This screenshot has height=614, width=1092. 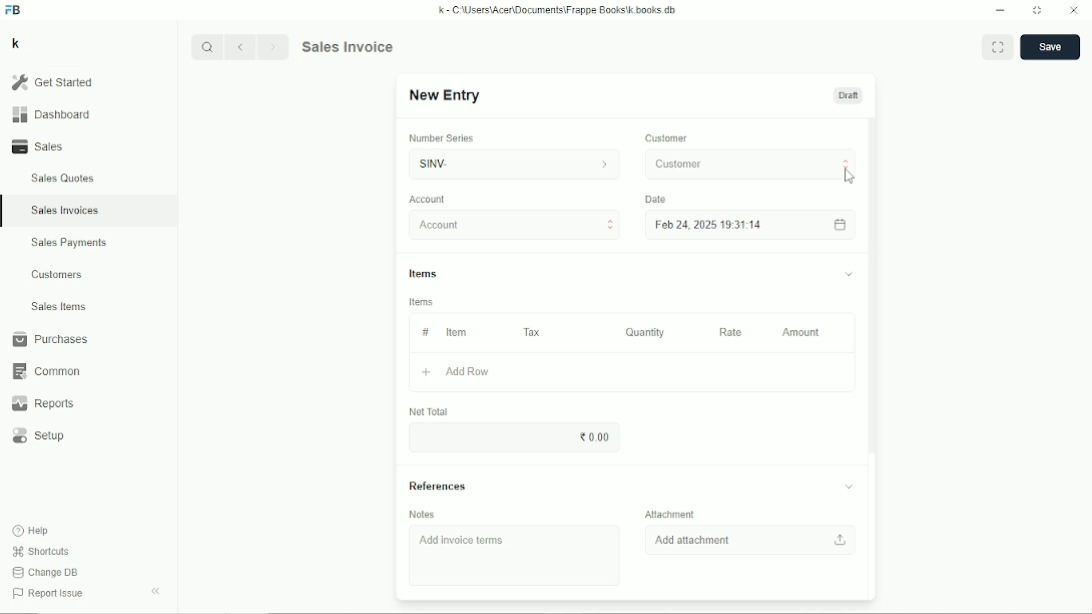 I want to click on Toggle between form and full width, so click(x=998, y=46).